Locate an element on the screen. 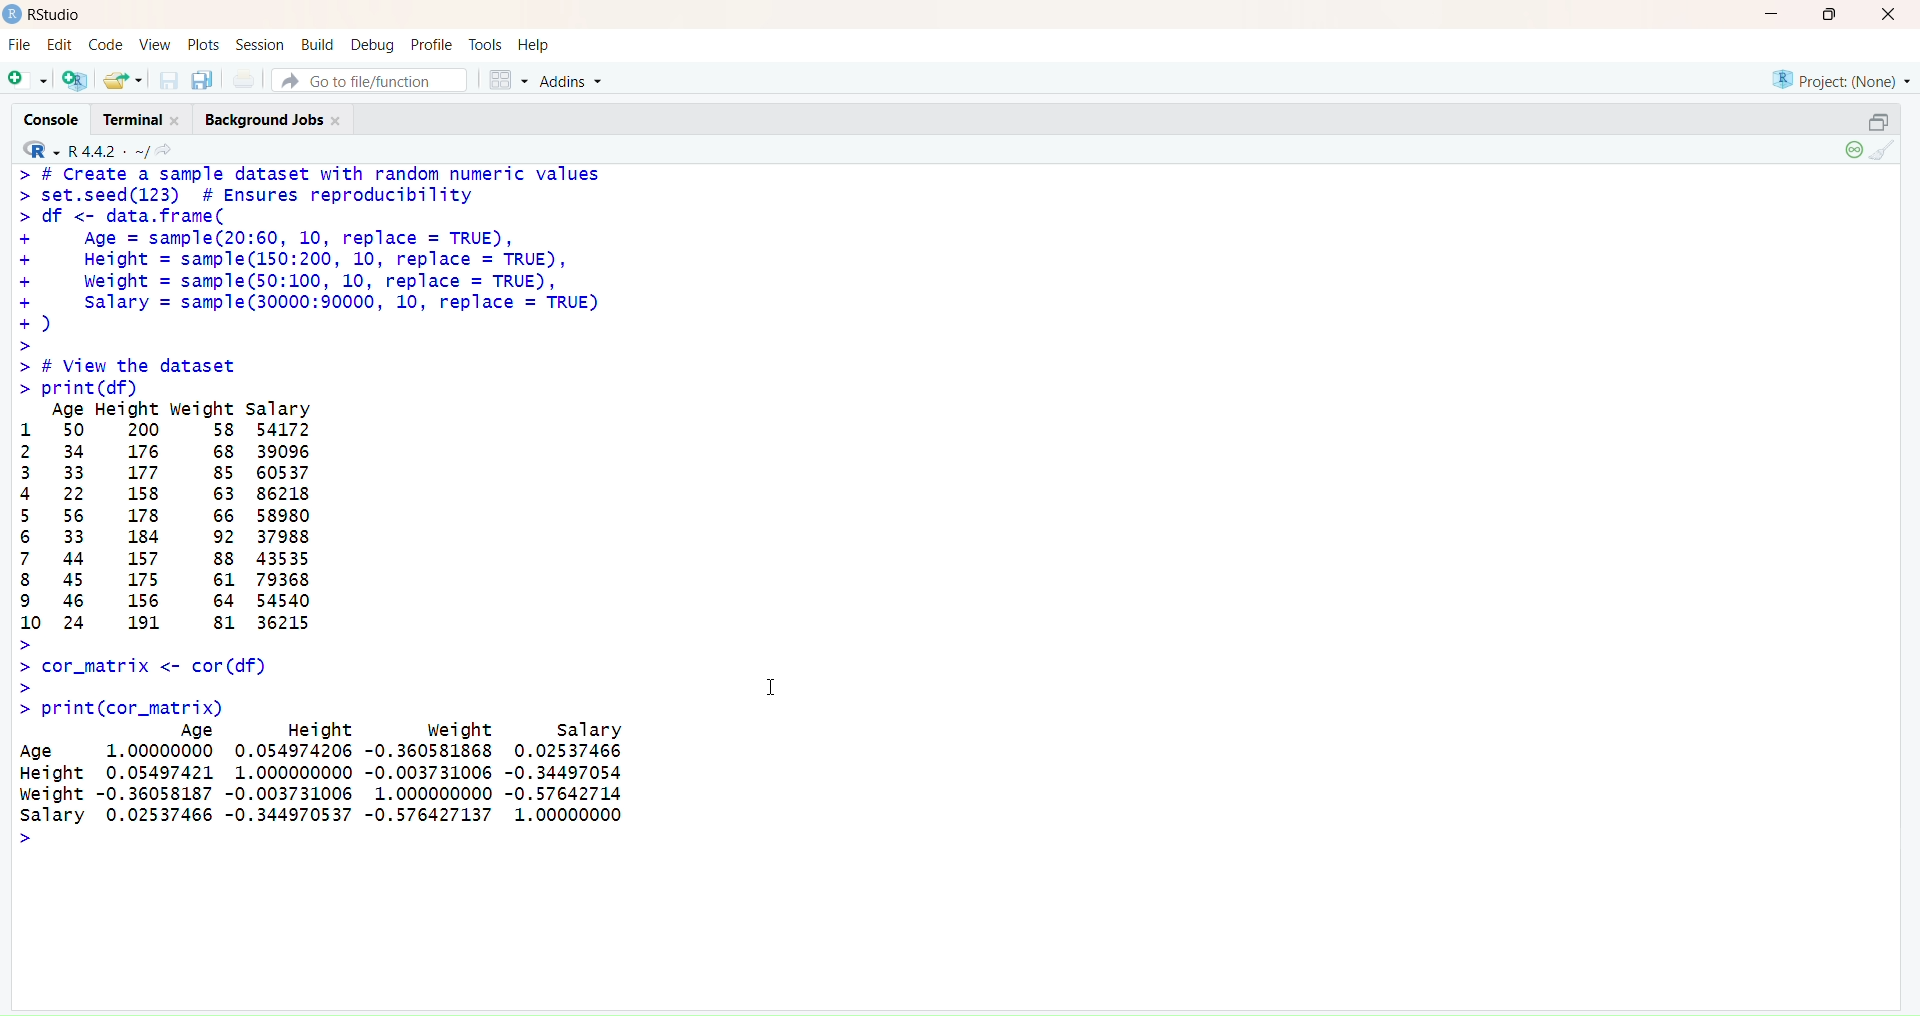  Maximize is located at coordinates (1830, 15).